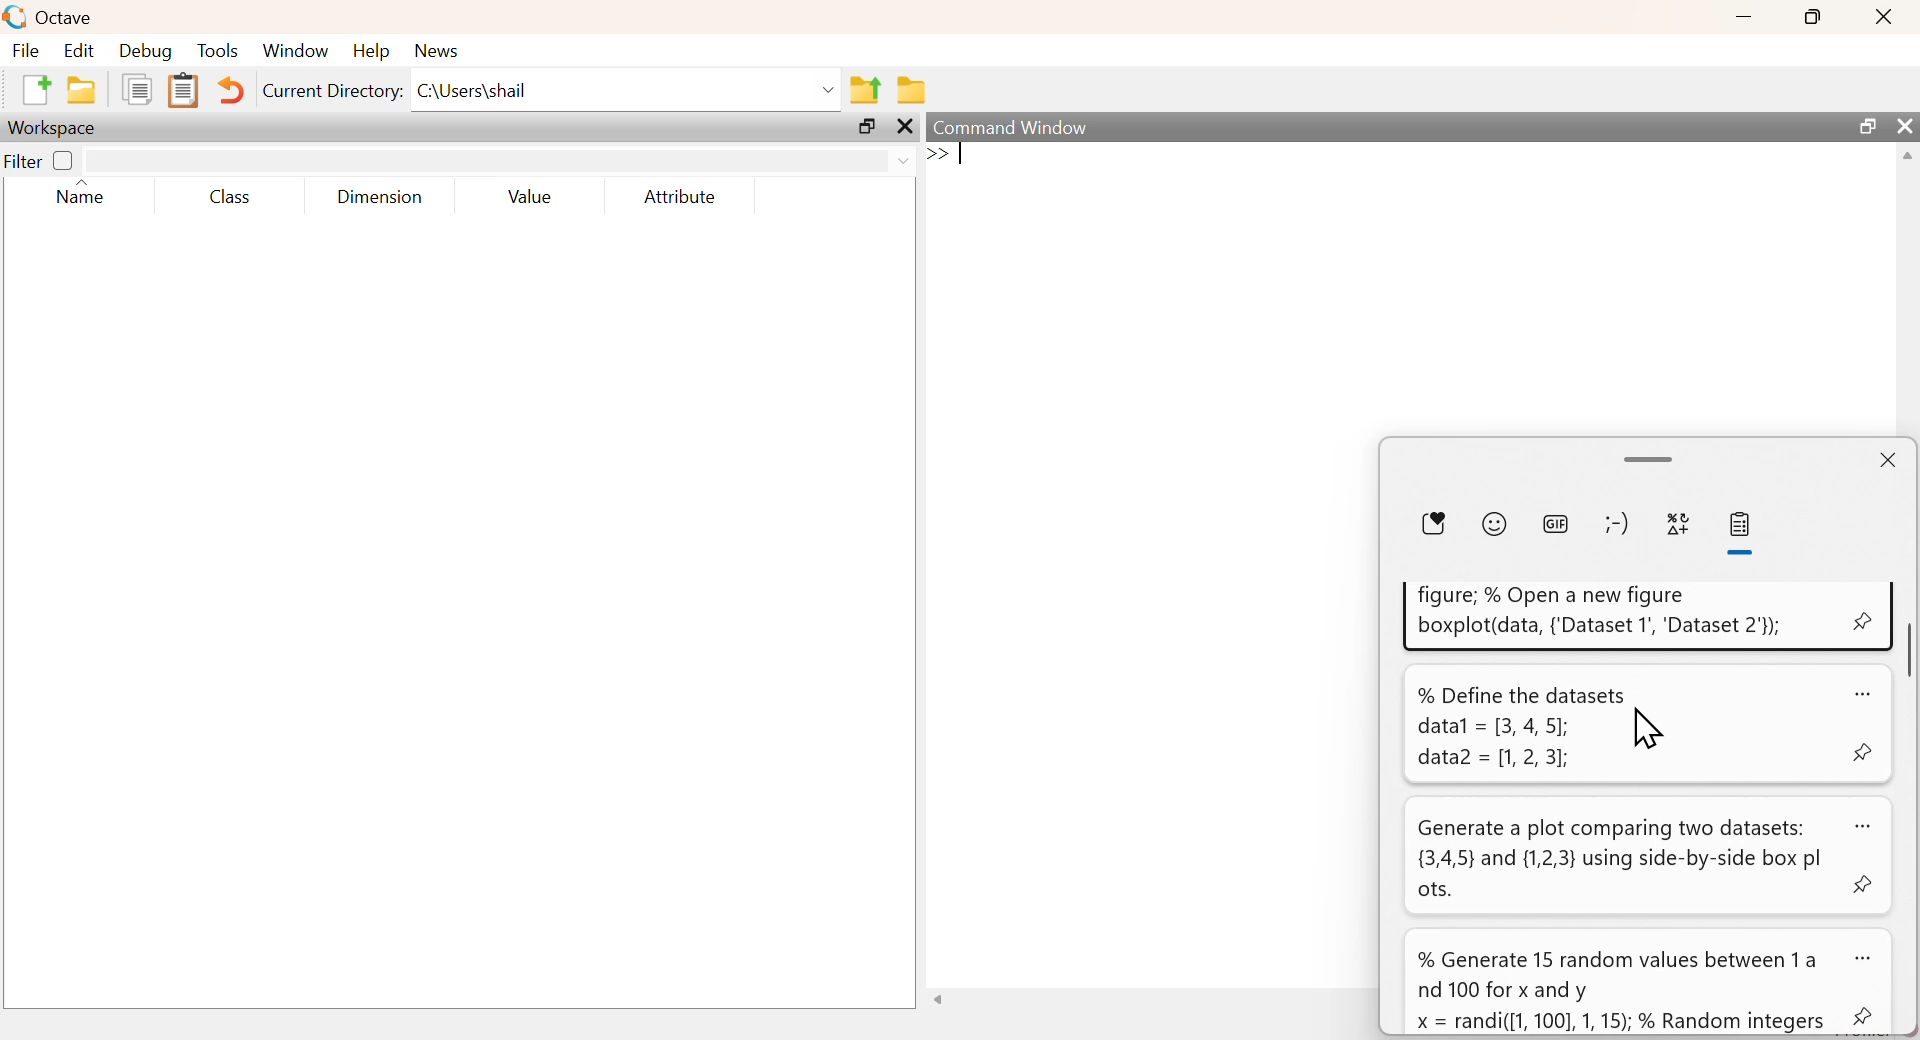 This screenshot has width=1920, height=1040. Describe the element at coordinates (438, 50) in the screenshot. I see `News` at that location.